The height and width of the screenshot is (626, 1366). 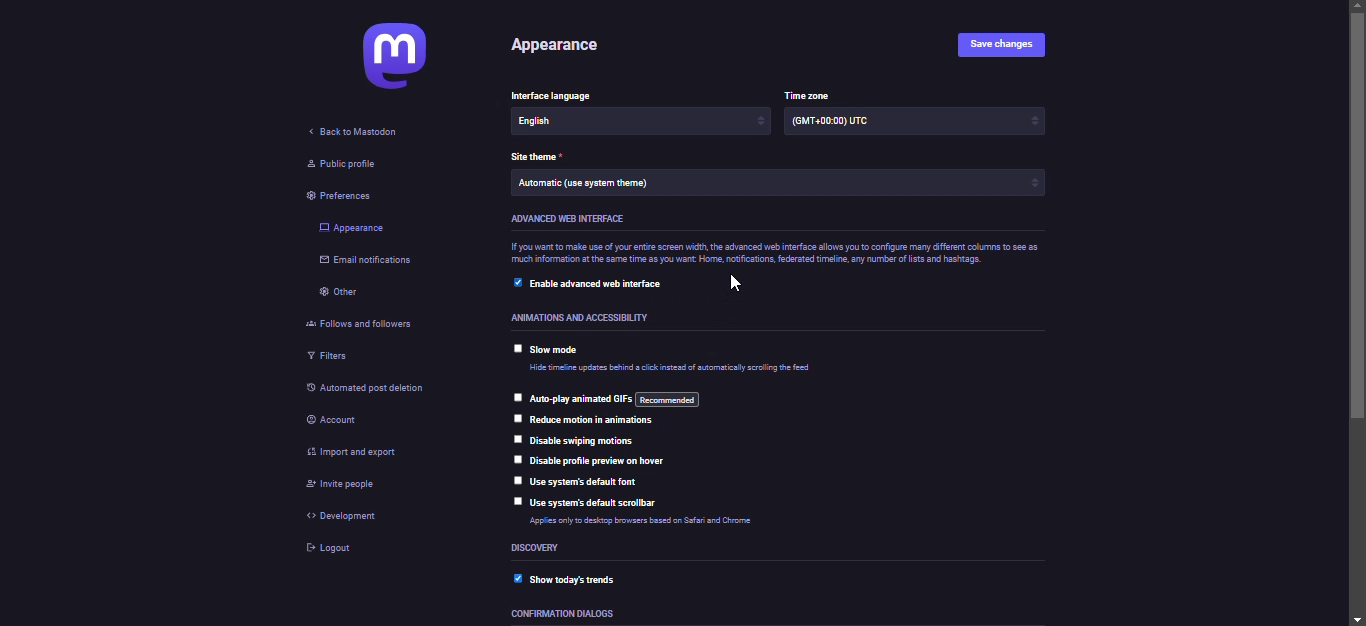 I want to click on advanced web interface, so click(x=568, y=220).